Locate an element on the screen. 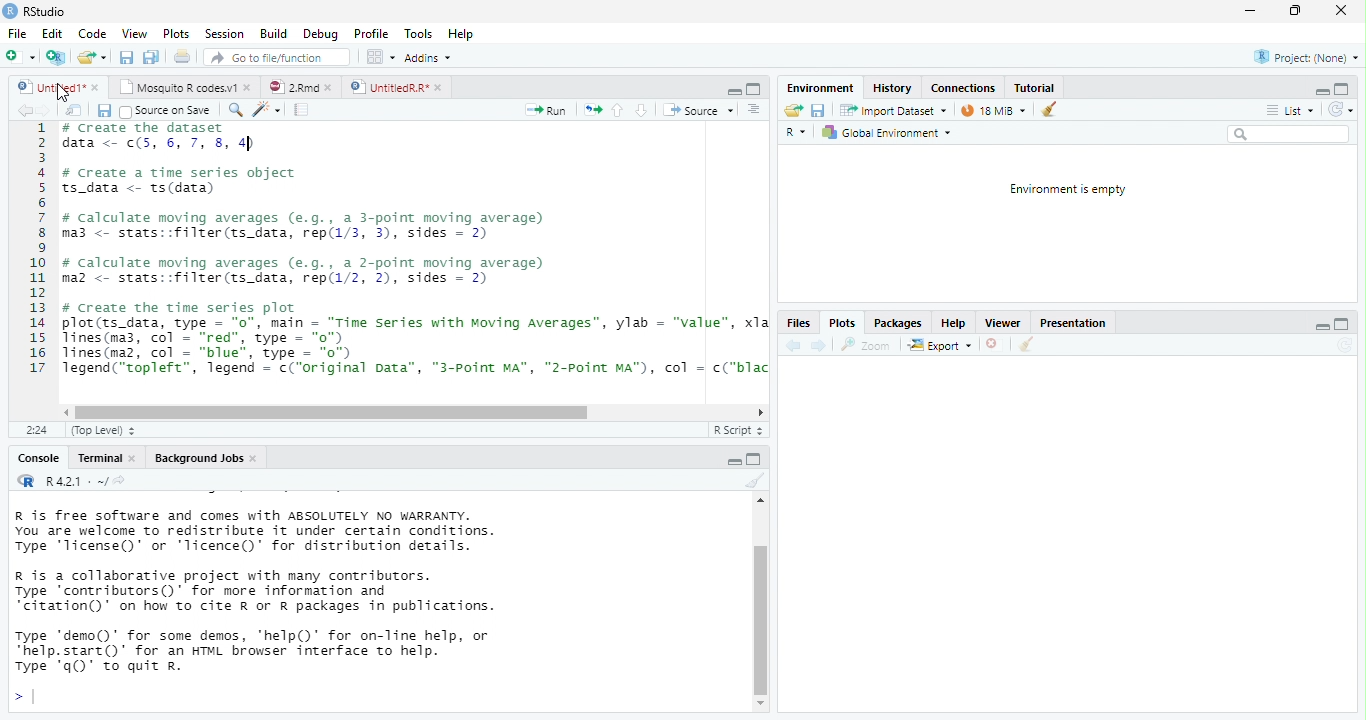 Image resolution: width=1366 pixels, height=720 pixels. minimize is located at coordinates (1249, 12).